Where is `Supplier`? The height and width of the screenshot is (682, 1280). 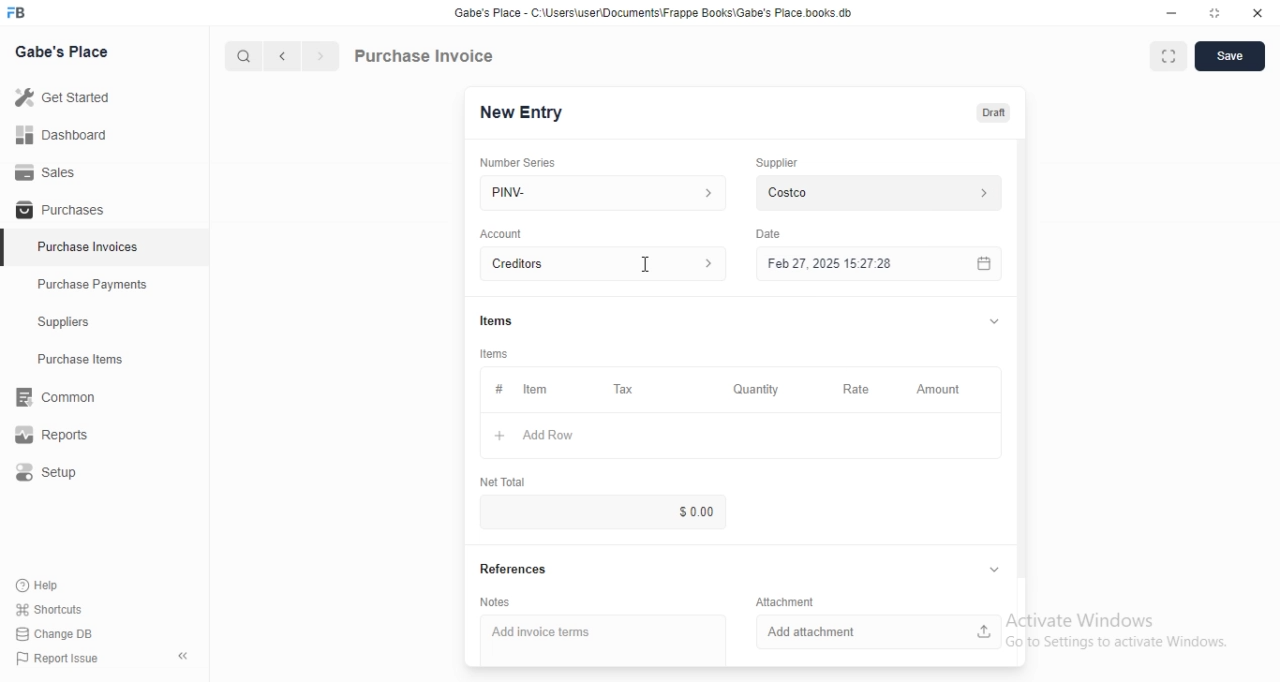
Supplier is located at coordinates (777, 163).